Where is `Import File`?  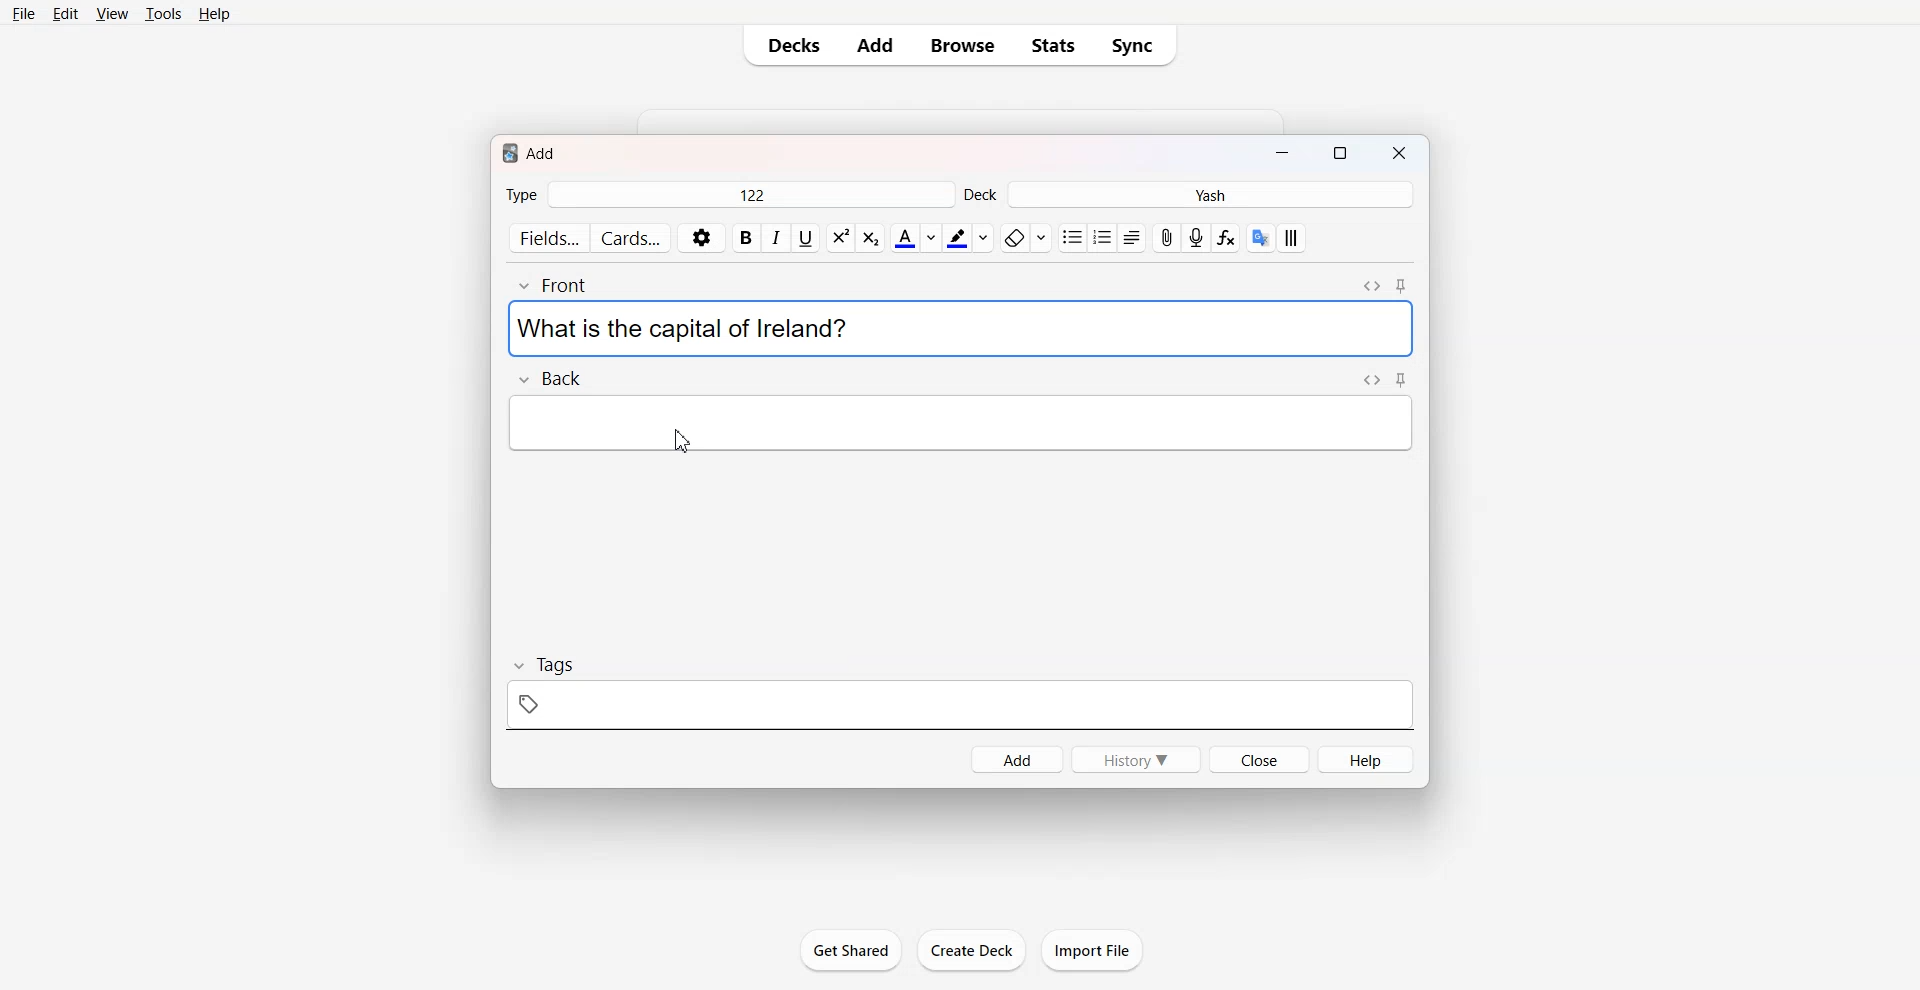 Import File is located at coordinates (1093, 950).